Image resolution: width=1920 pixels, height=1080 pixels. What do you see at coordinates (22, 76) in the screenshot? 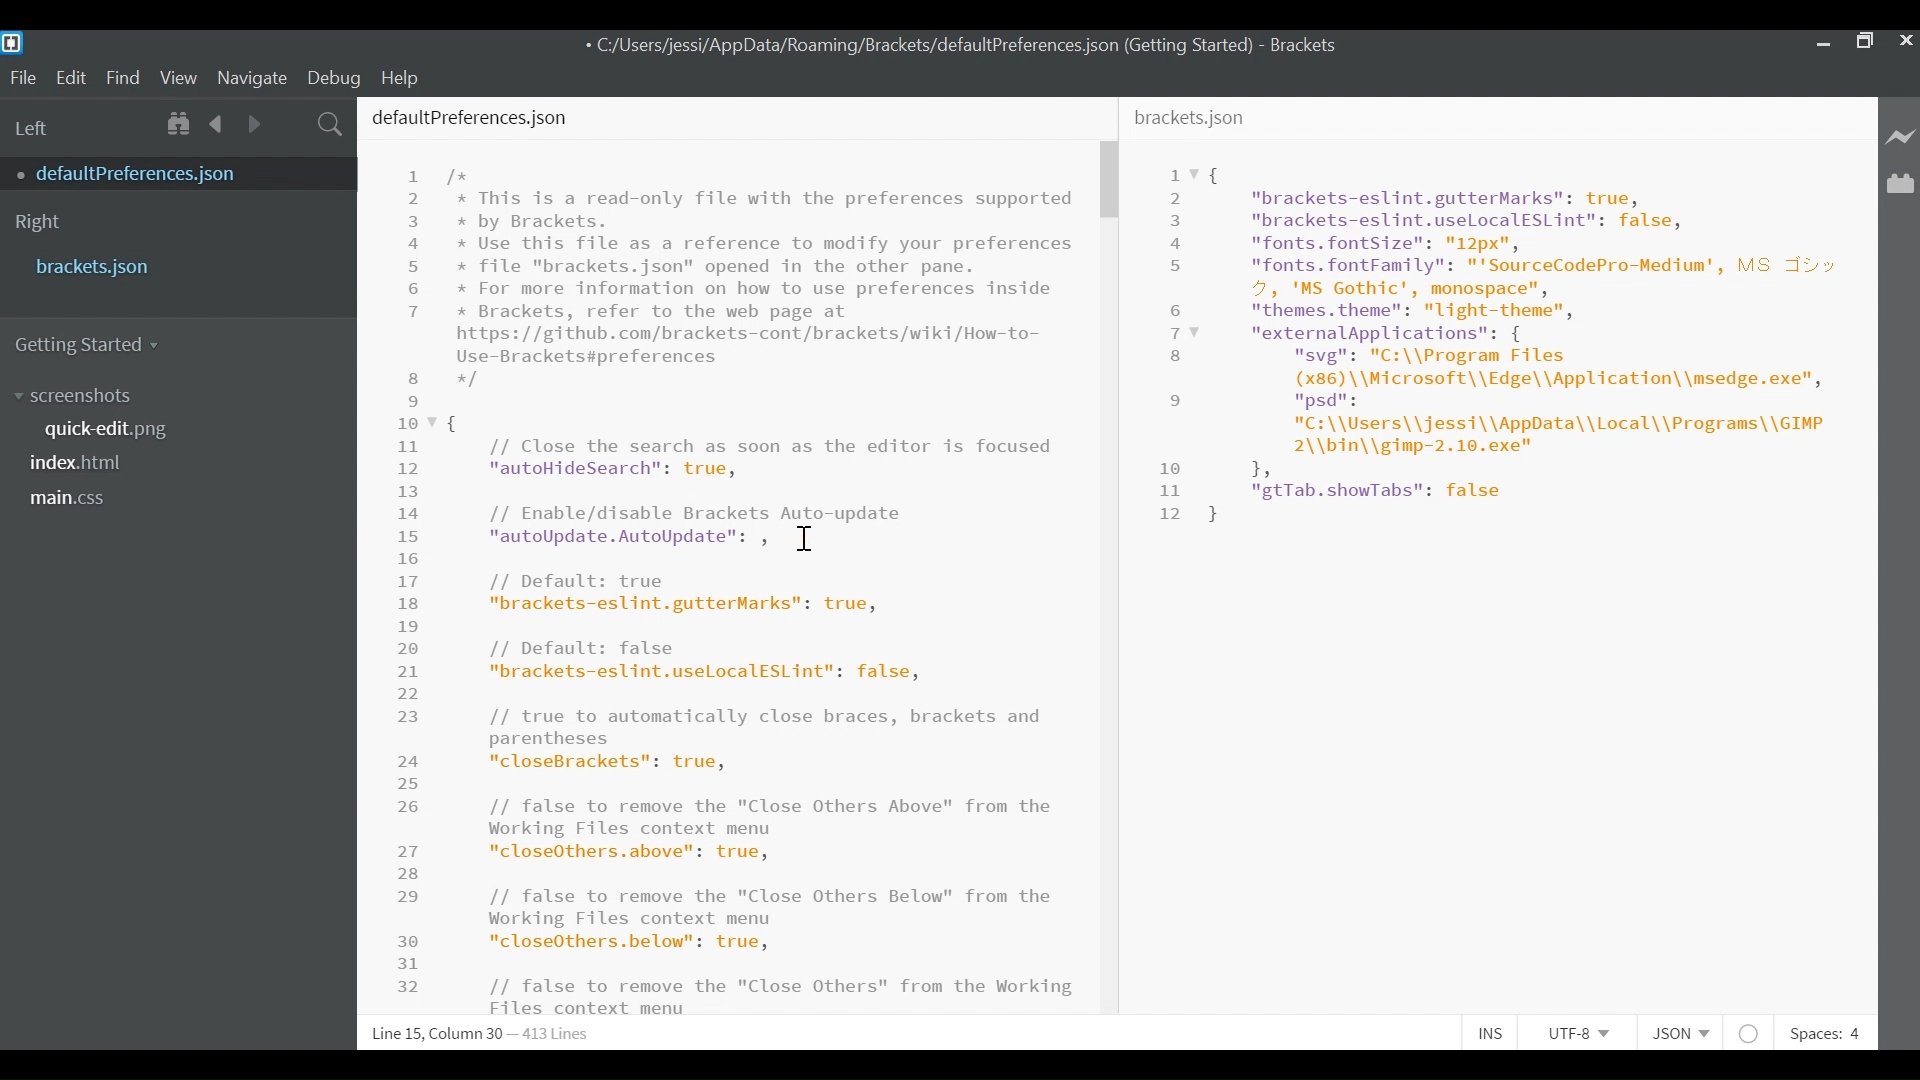
I see `File` at bounding box center [22, 76].